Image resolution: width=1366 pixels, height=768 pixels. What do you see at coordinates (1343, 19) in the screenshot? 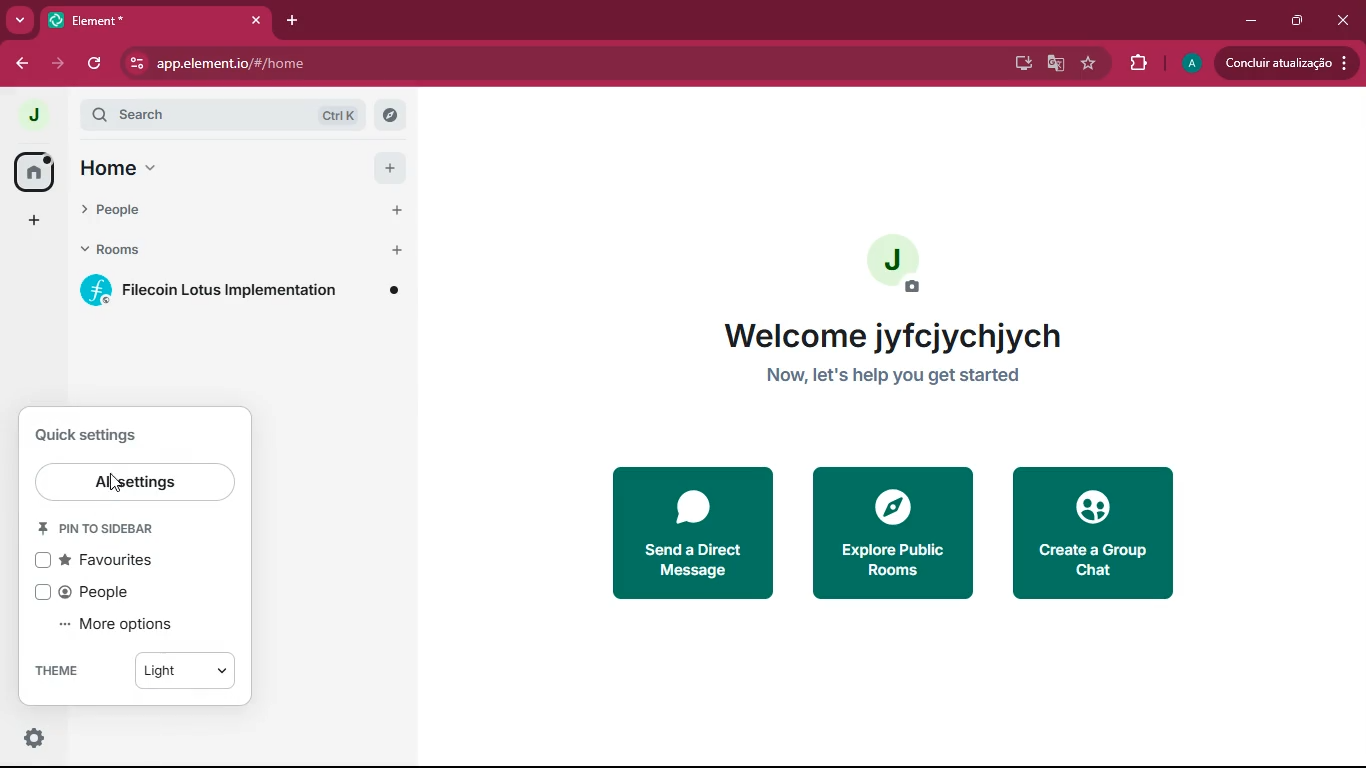
I see `close` at bounding box center [1343, 19].